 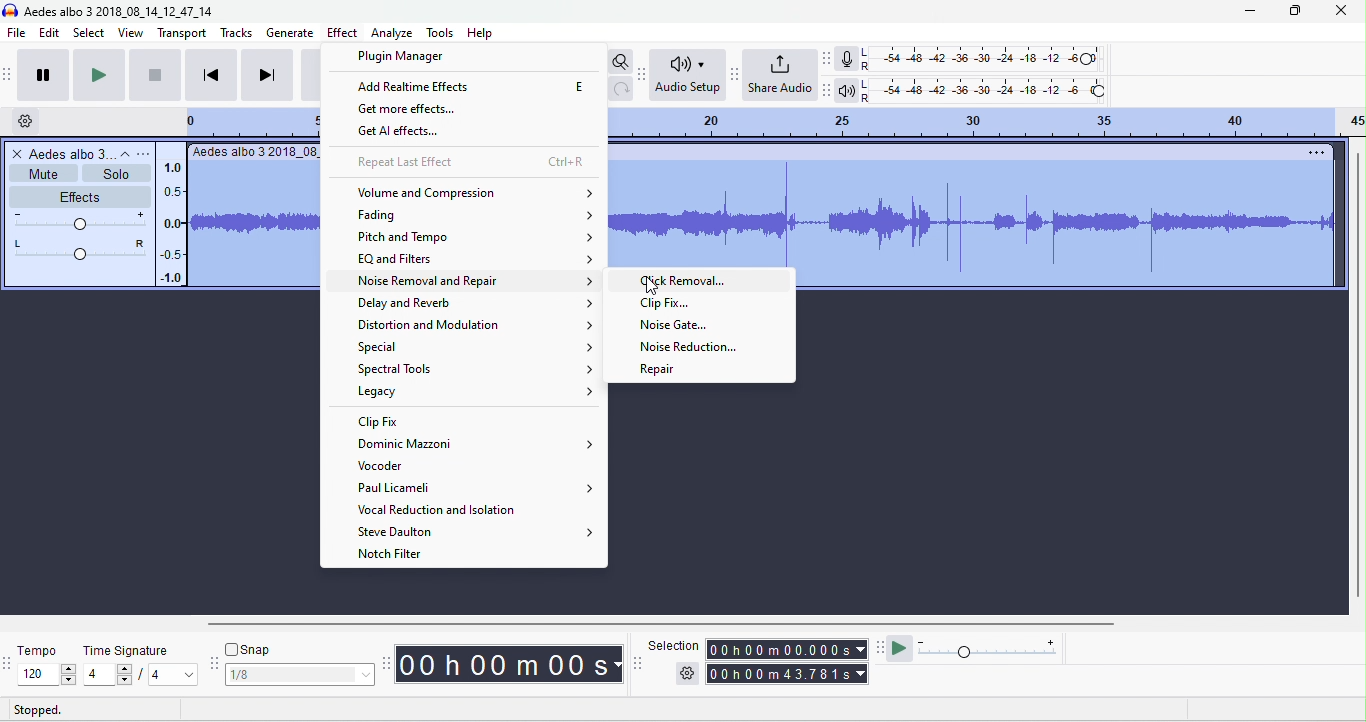 What do you see at coordinates (476, 193) in the screenshot?
I see `volume and compensation` at bounding box center [476, 193].